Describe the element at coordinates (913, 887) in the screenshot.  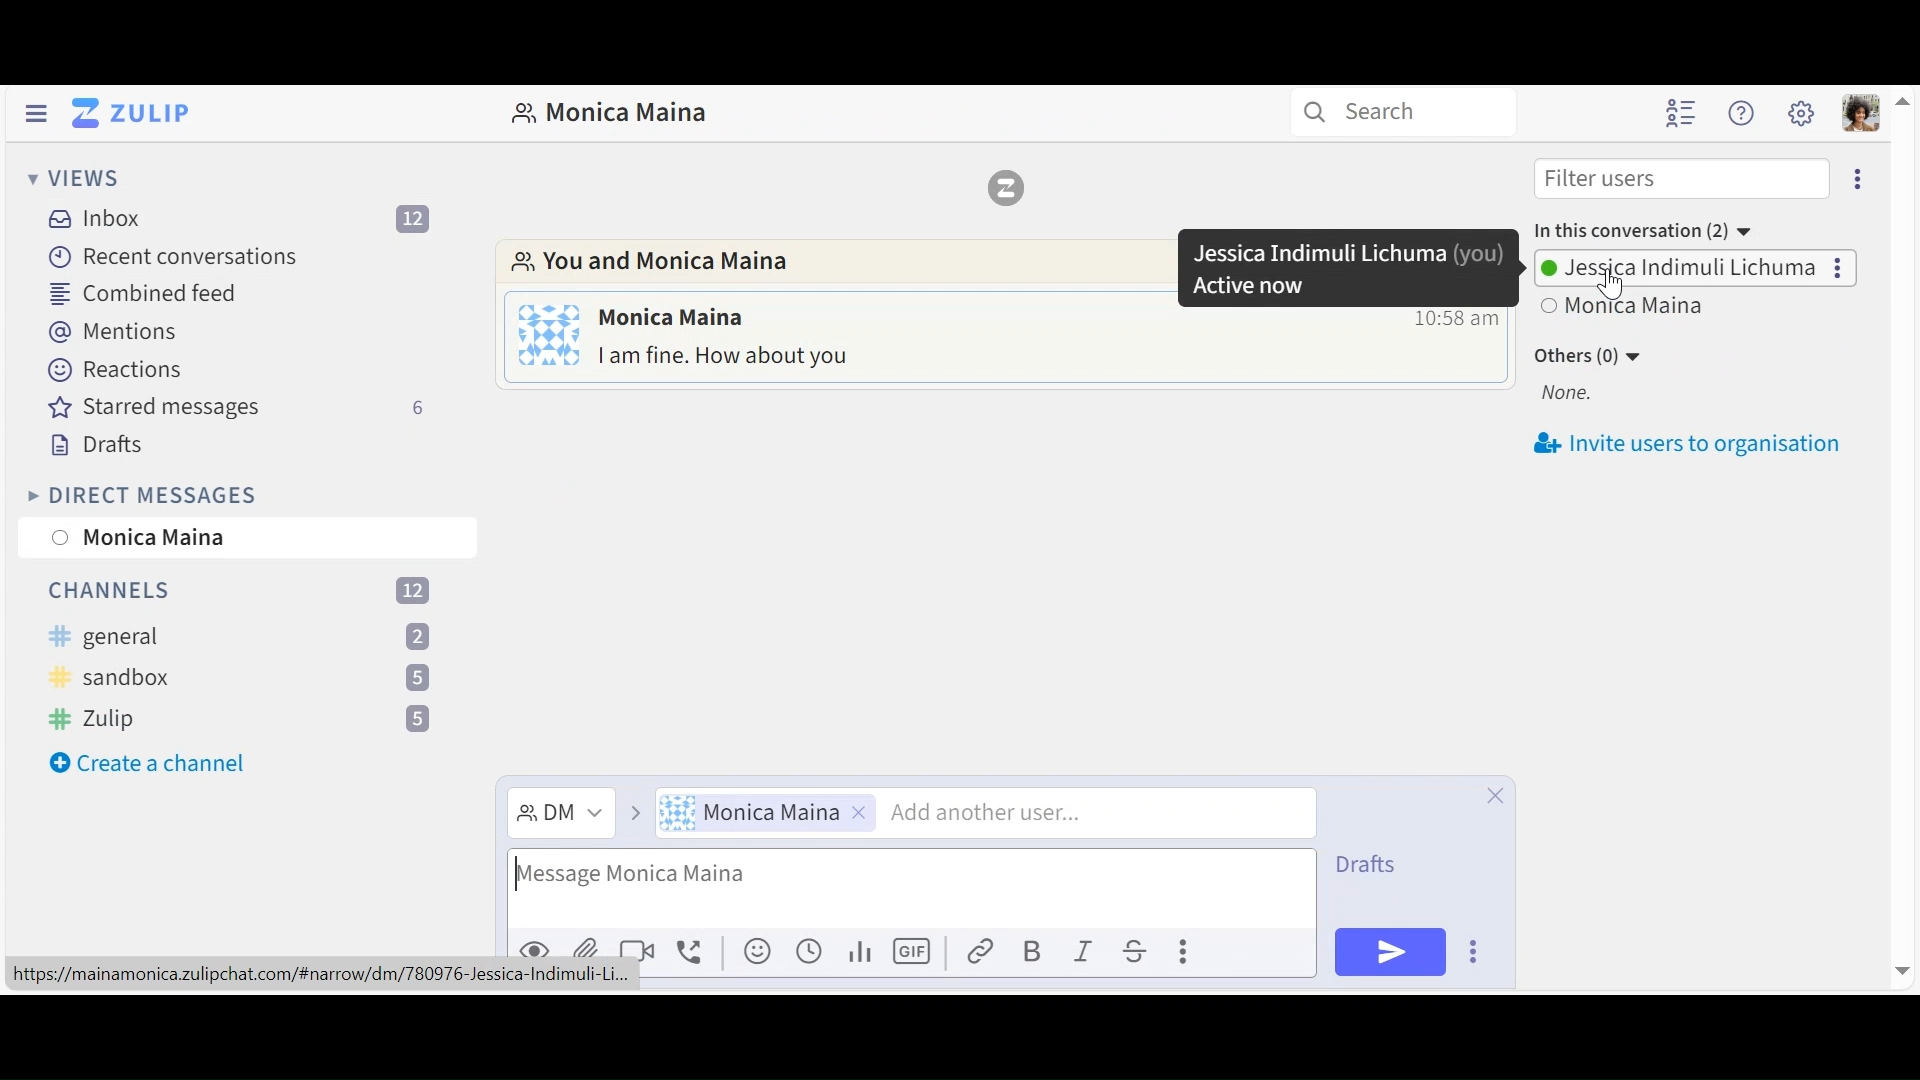
I see `Compose message` at that location.